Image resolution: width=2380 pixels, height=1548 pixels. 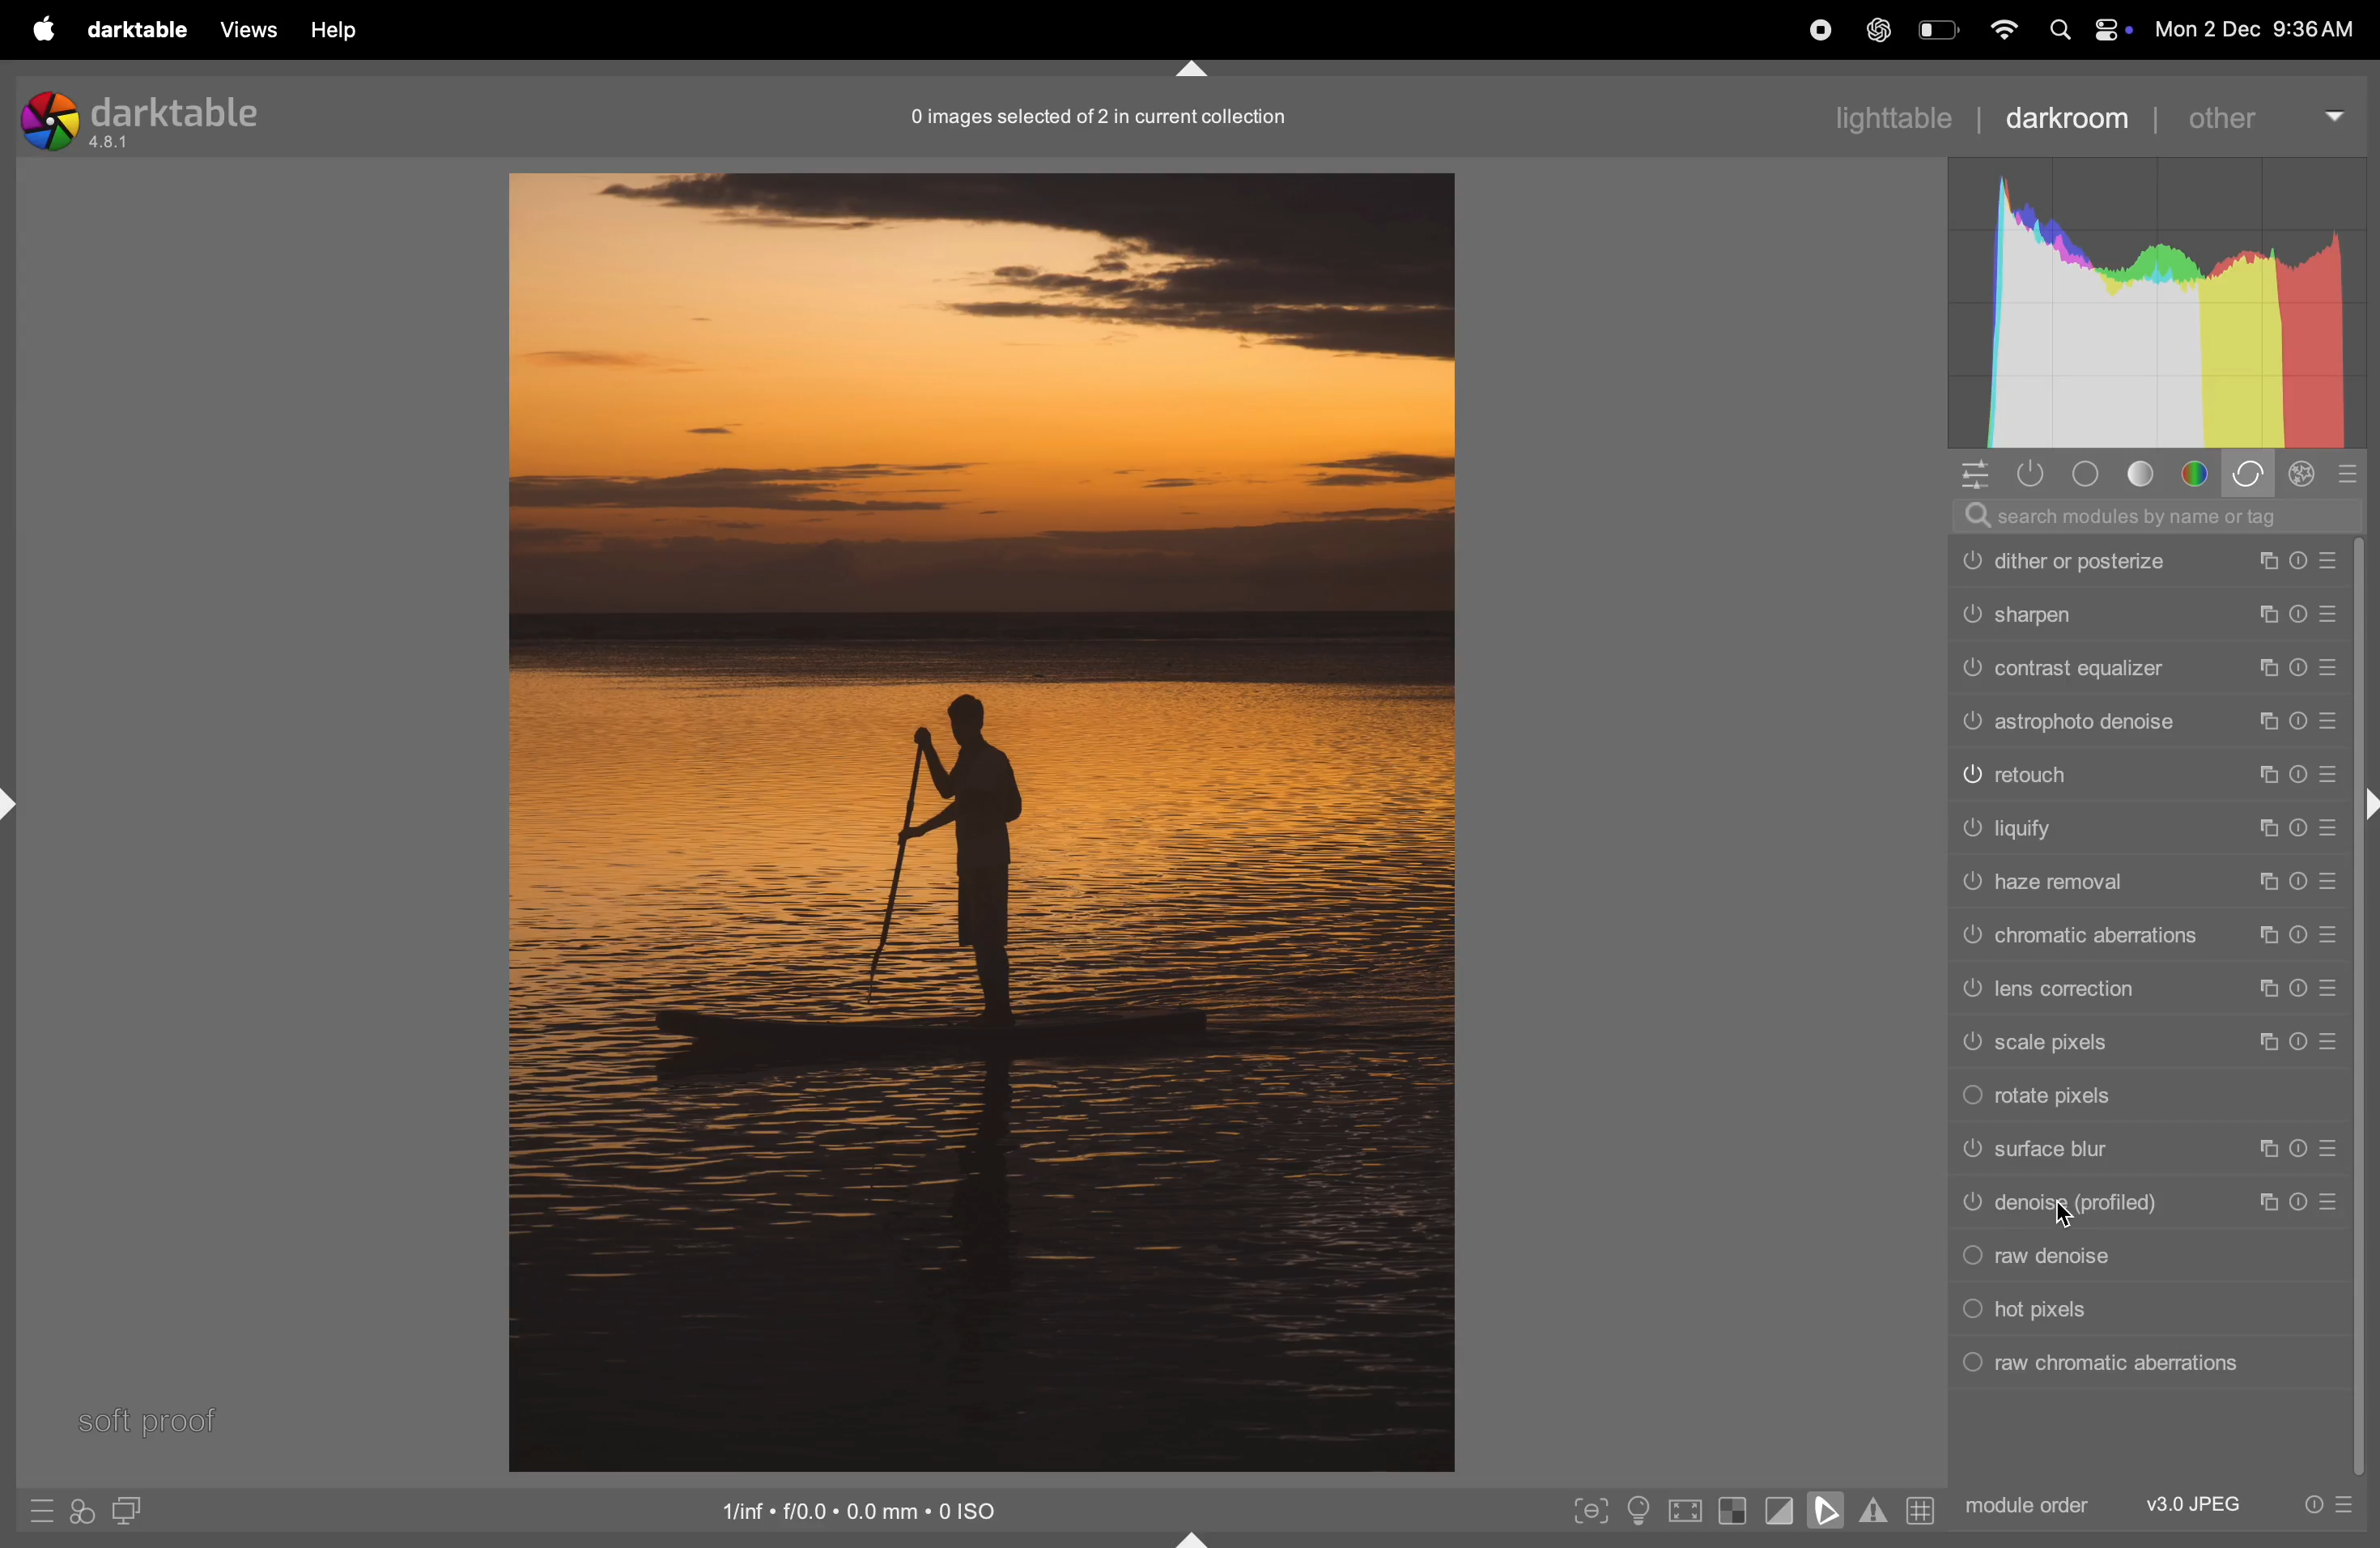 I want to click on views, so click(x=246, y=29).